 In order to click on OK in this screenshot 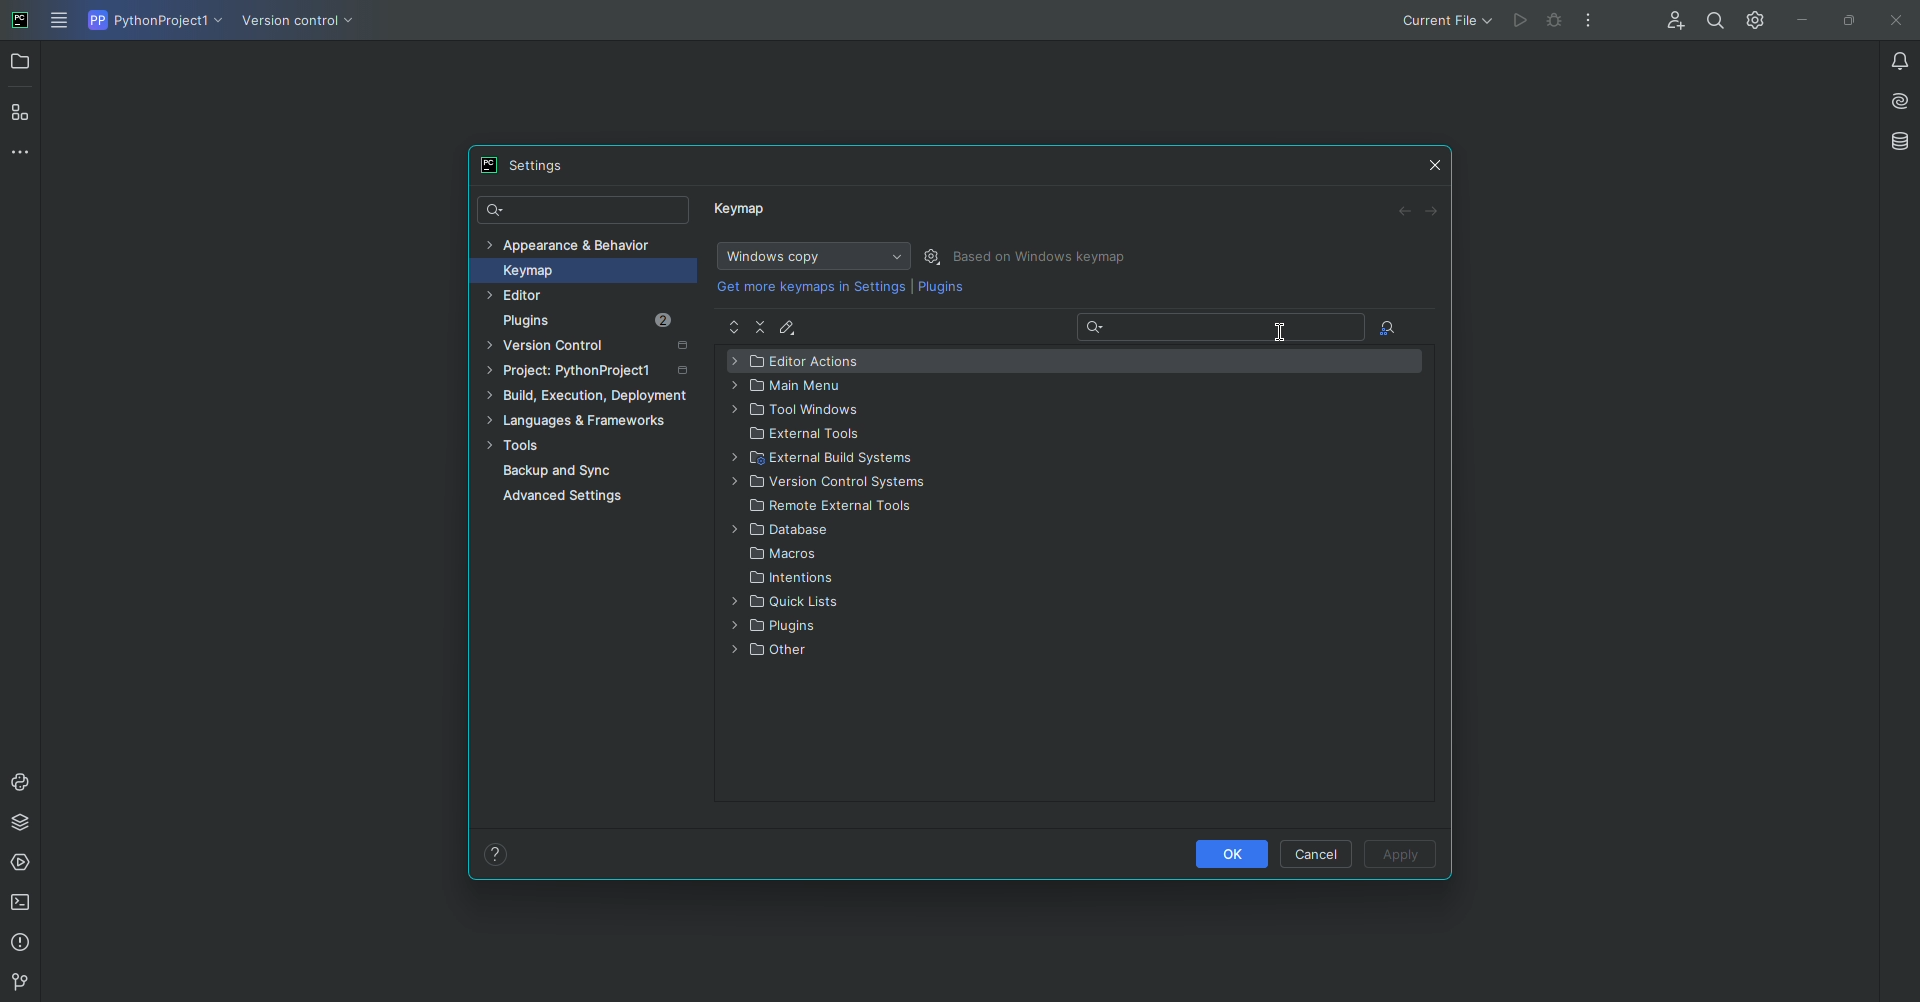, I will do `click(1229, 853)`.